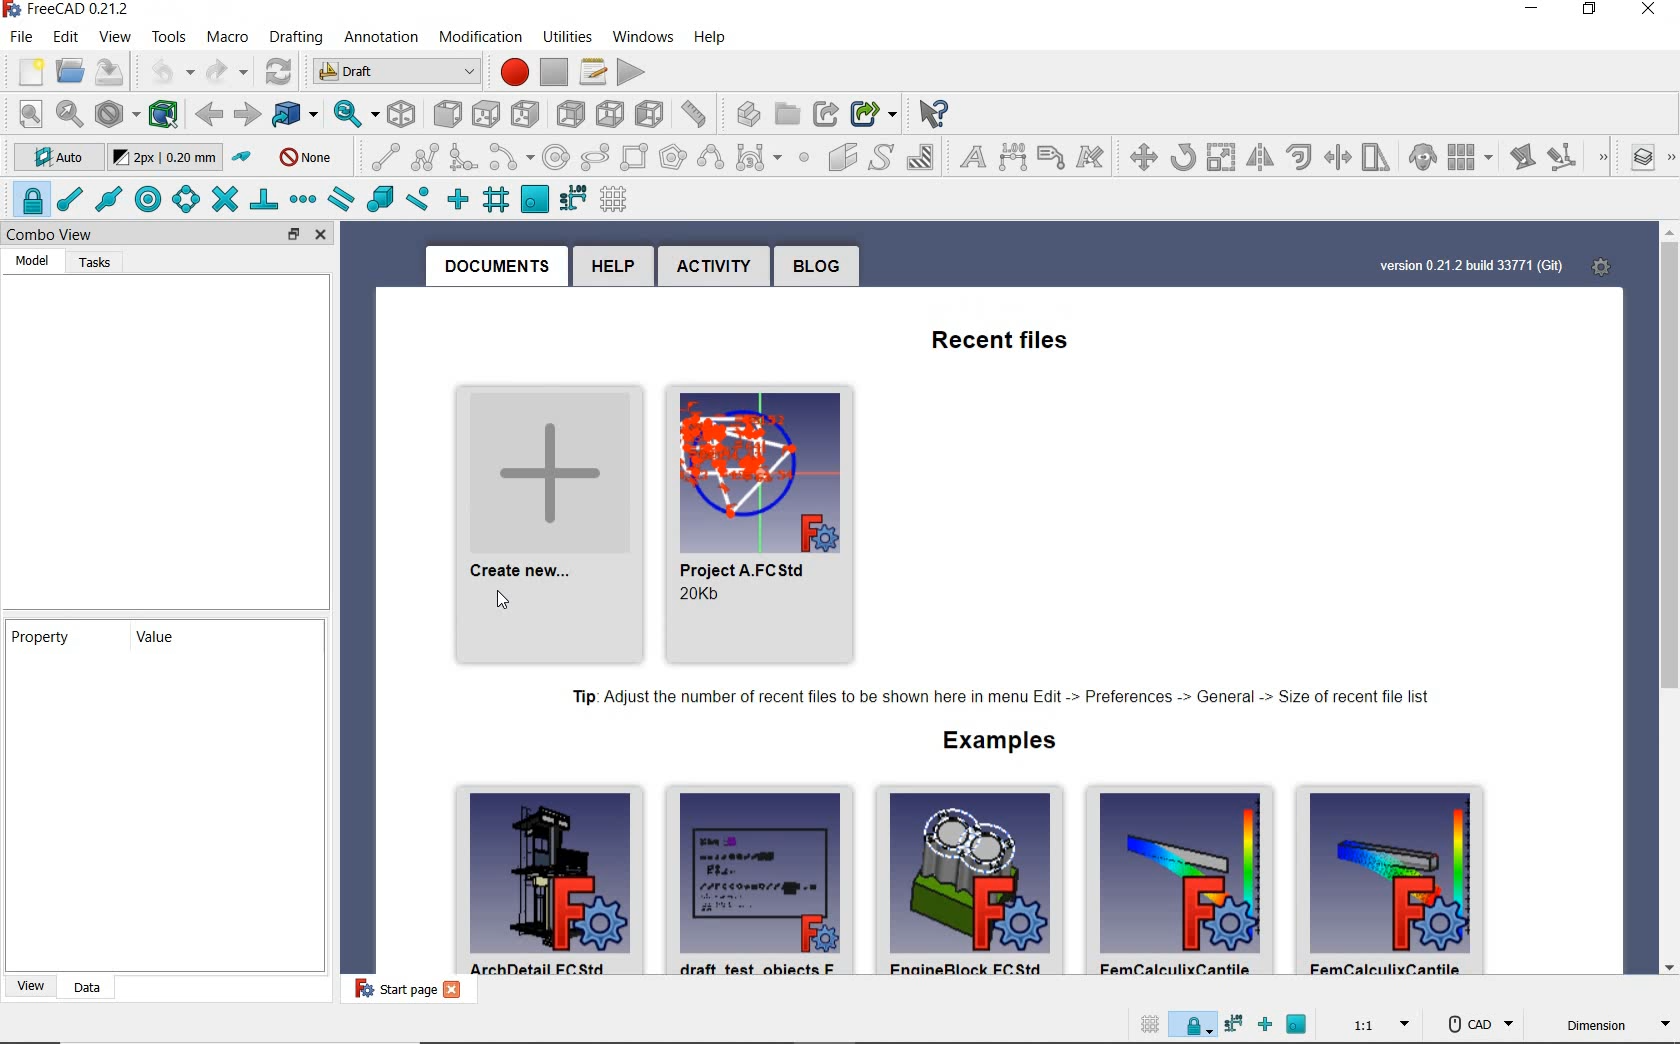 This screenshot has width=1680, height=1044. I want to click on what's this?, so click(876, 110).